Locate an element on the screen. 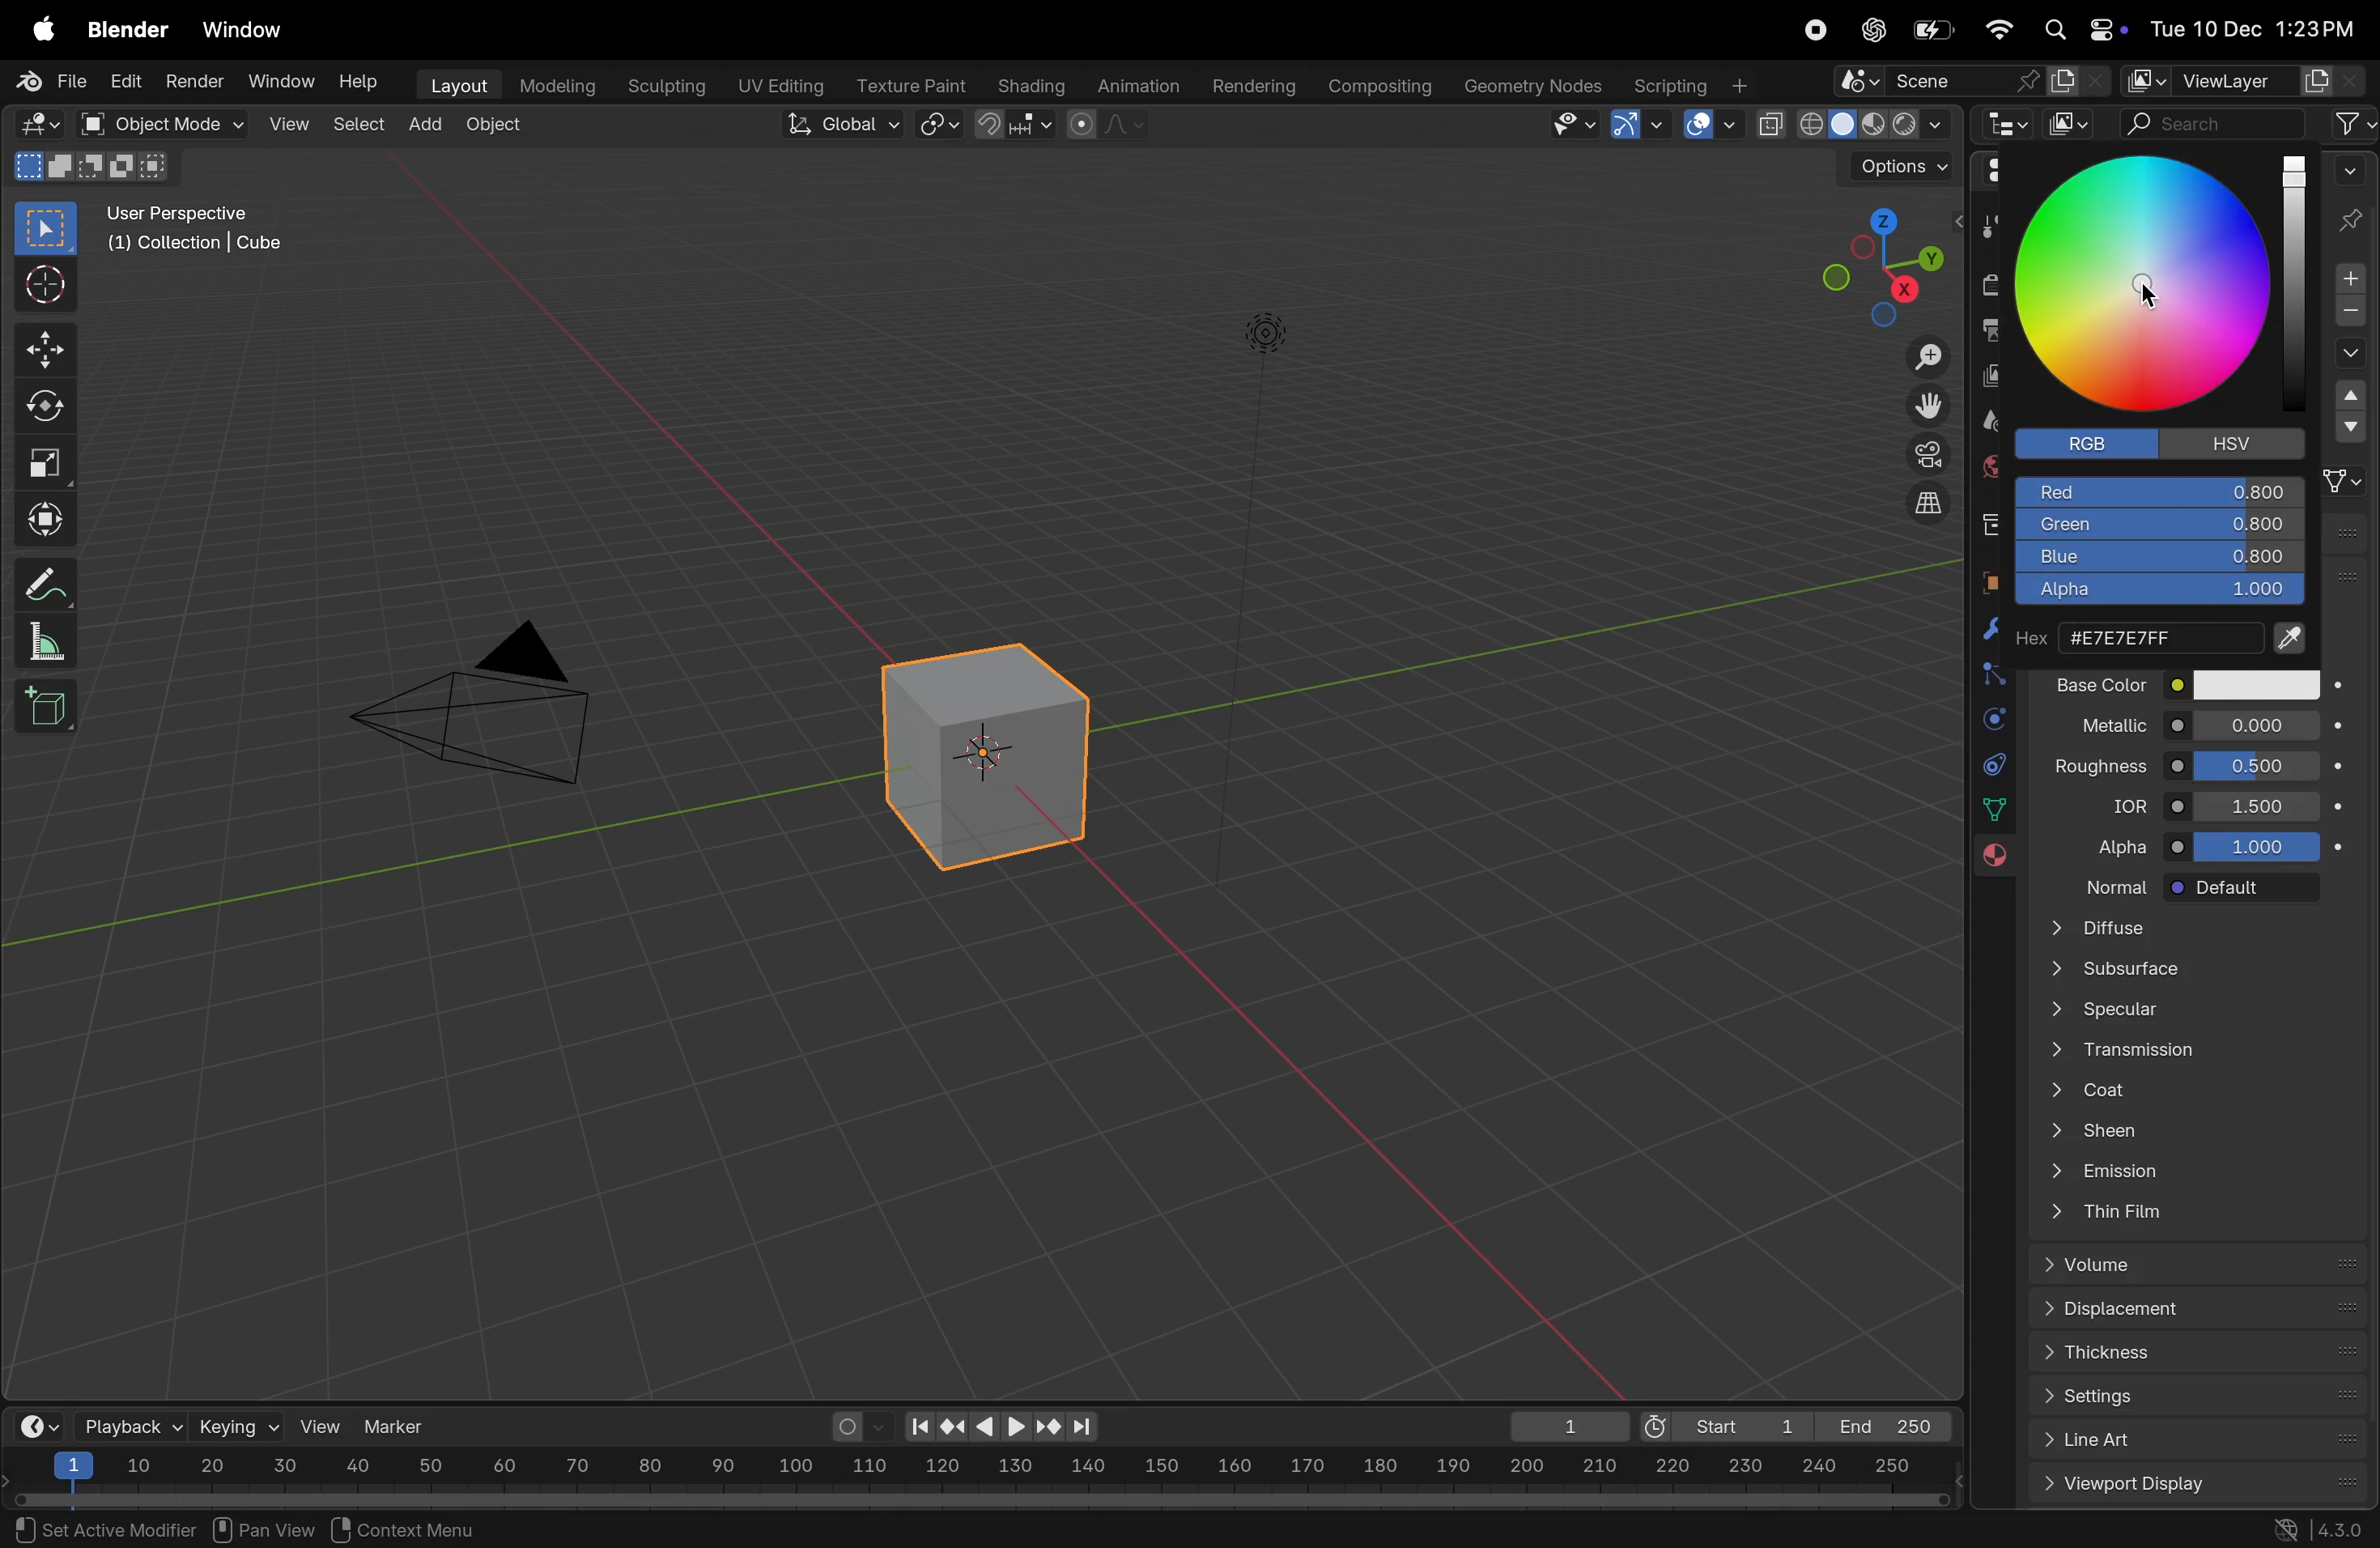 Image resolution: width=2380 pixels, height=1548 pixels. view point is located at coordinates (1870, 265).